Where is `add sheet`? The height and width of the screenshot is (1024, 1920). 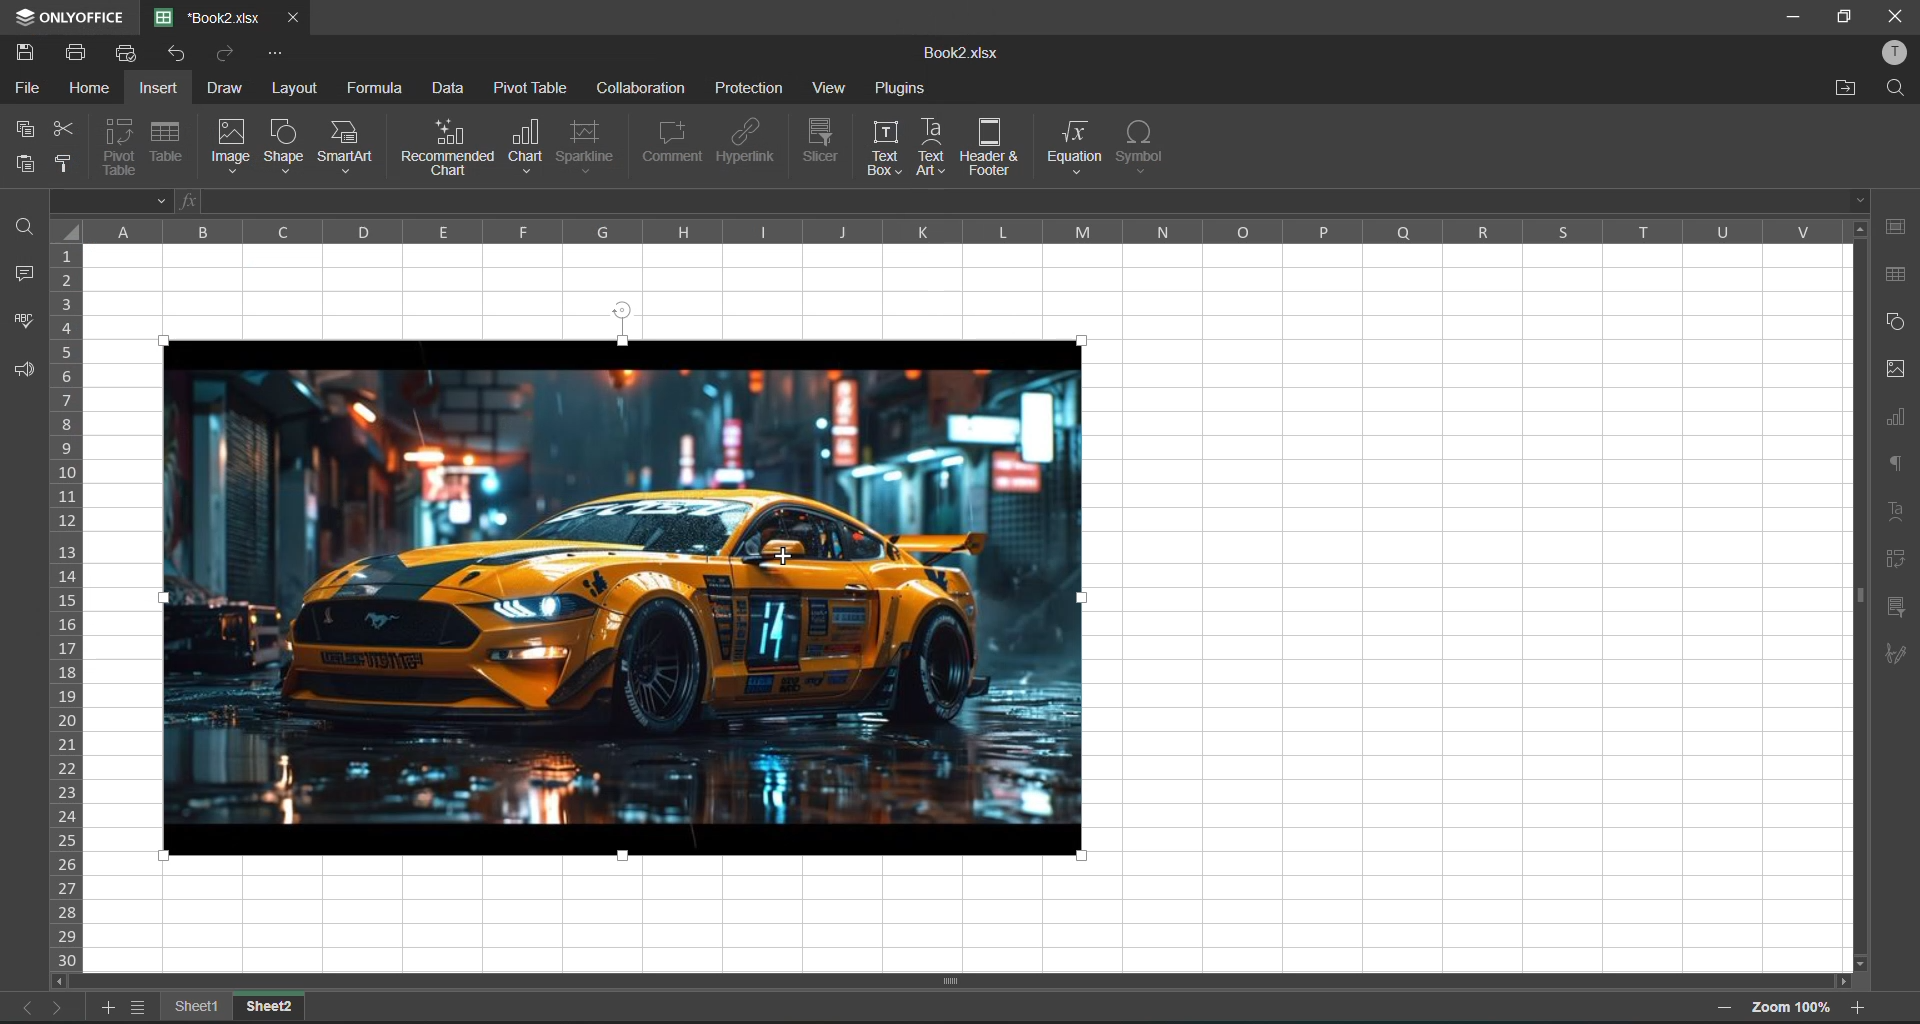
add sheet is located at coordinates (108, 1009).